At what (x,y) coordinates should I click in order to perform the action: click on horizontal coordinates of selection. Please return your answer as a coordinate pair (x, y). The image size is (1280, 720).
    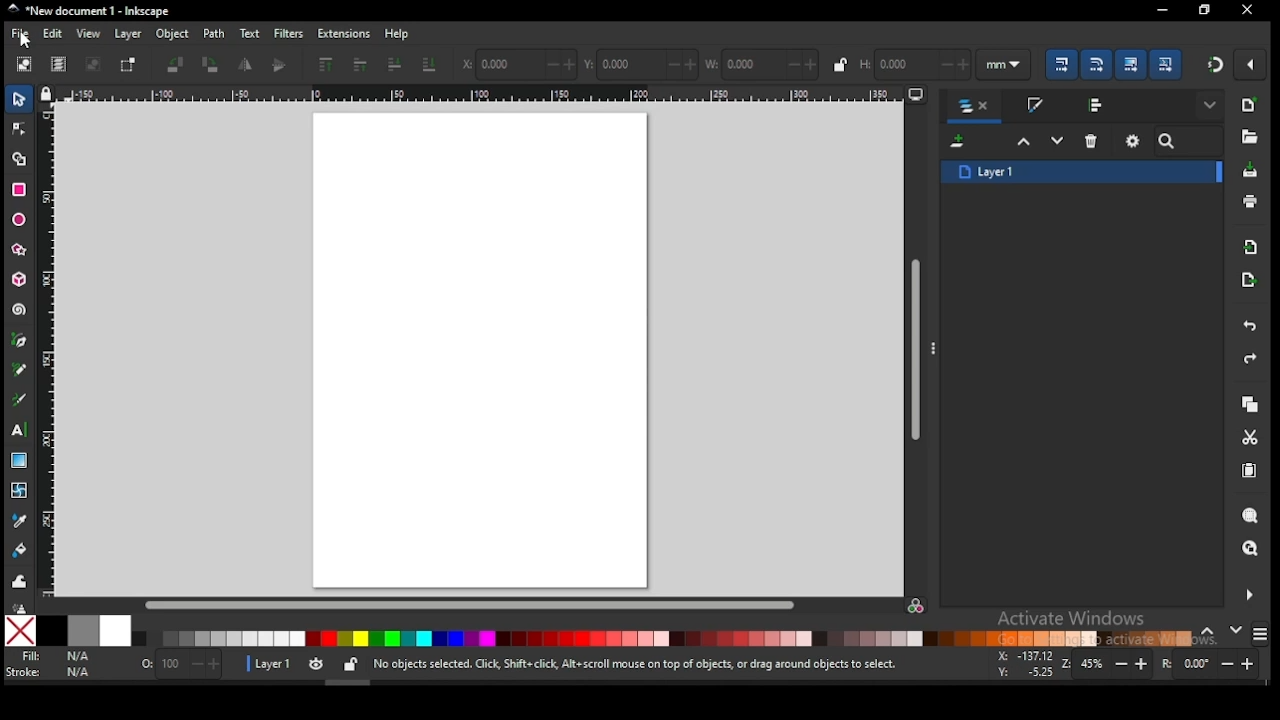
    Looking at the image, I should click on (518, 63).